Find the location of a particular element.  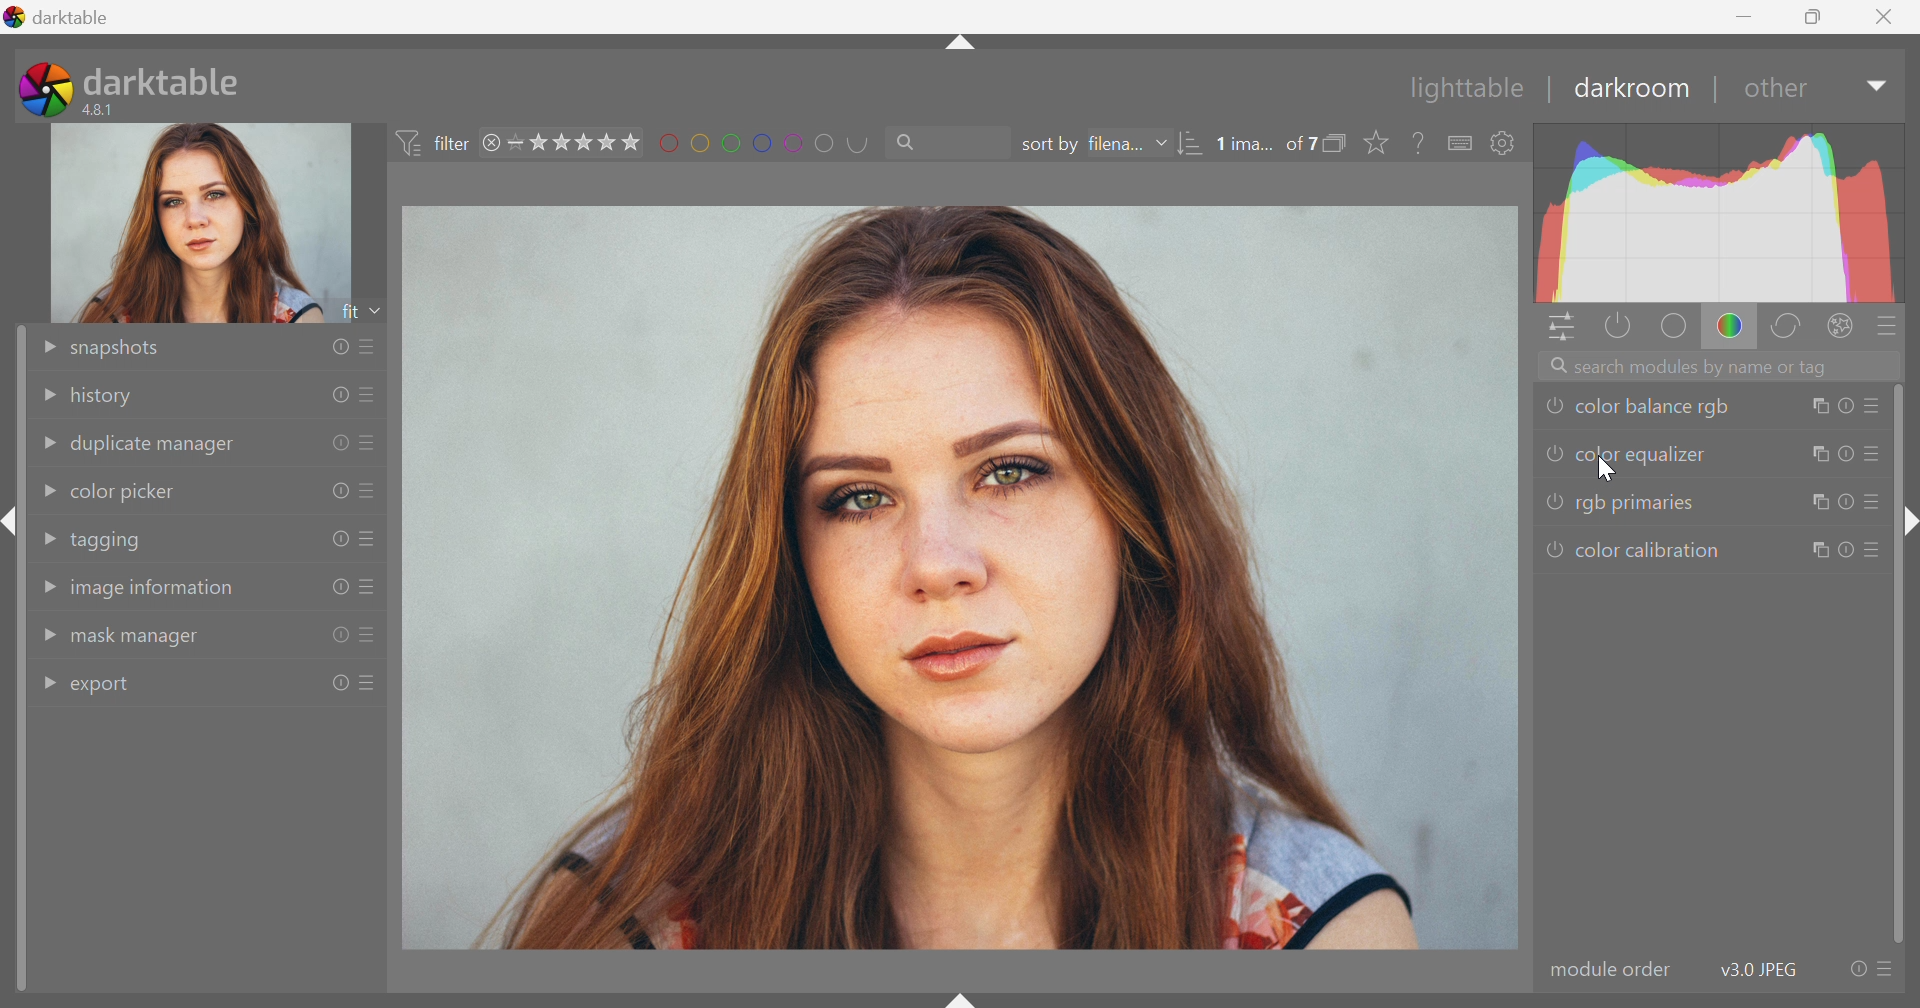

reset is located at coordinates (1844, 458).